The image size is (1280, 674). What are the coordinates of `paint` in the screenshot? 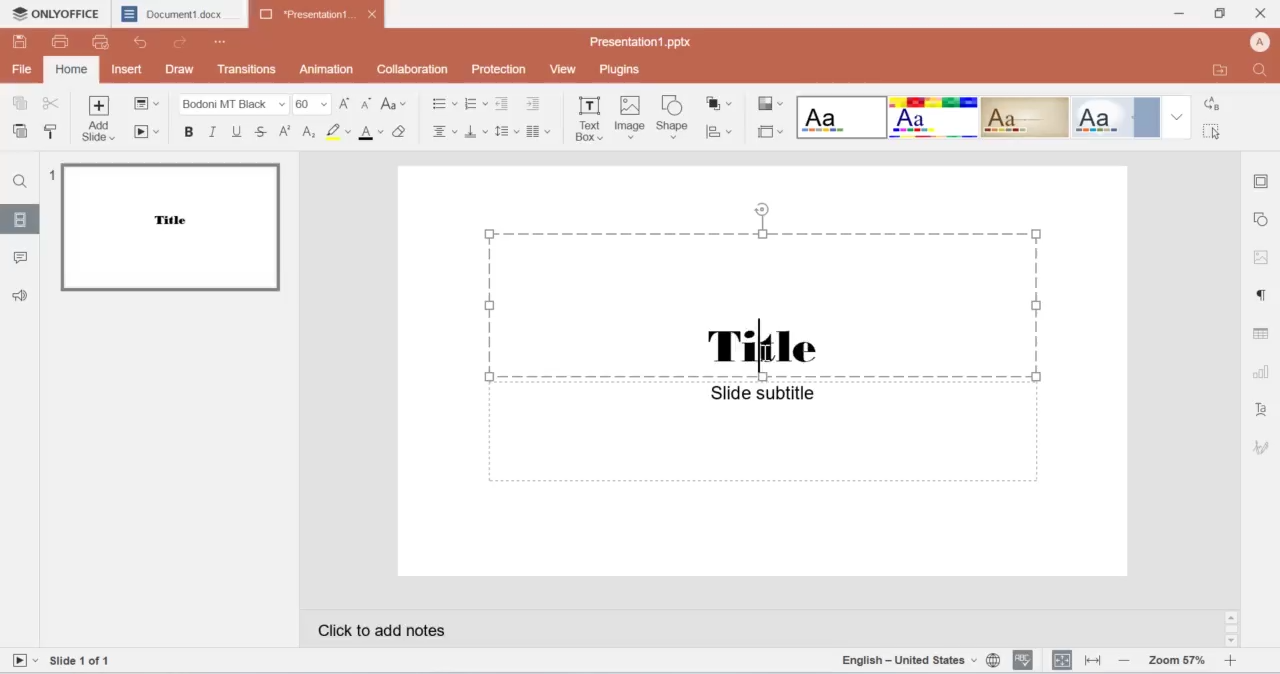 It's located at (51, 130).